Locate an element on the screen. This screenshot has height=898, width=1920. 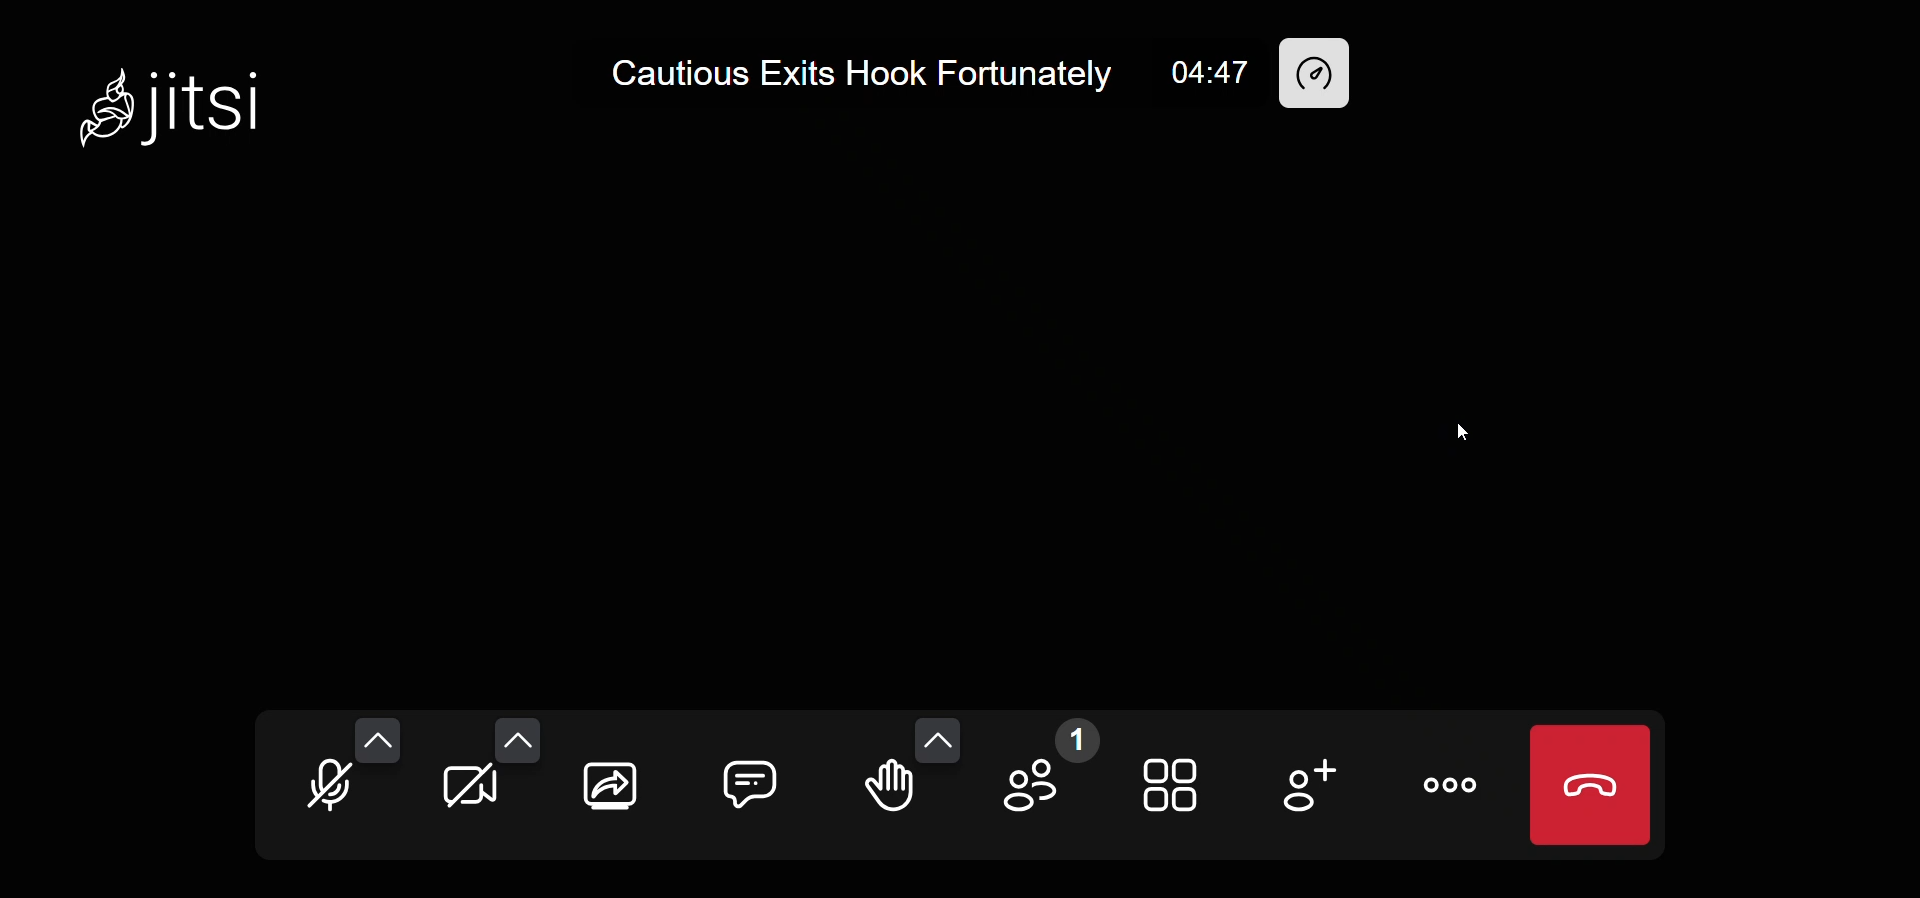
leave call is located at coordinates (1590, 781).